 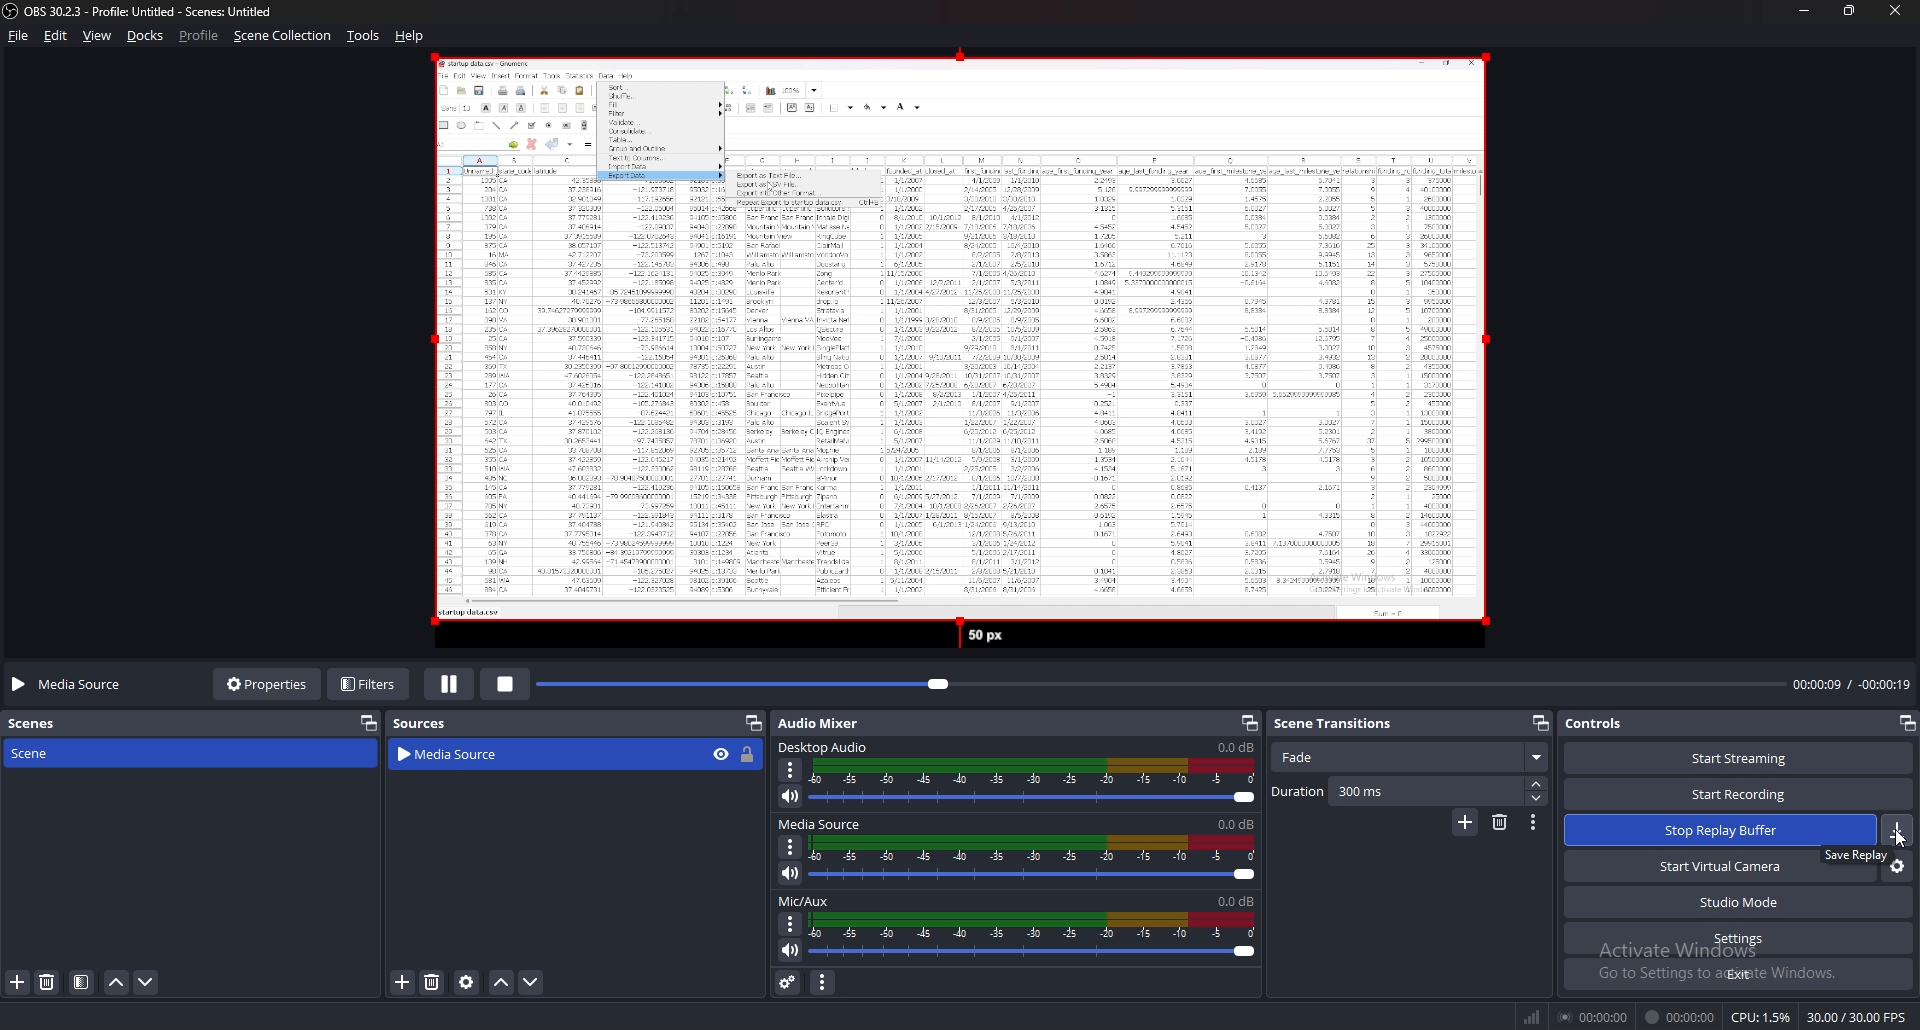 What do you see at coordinates (1681, 1017) in the screenshot?
I see `00:00:00` at bounding box center [1681, 1017].